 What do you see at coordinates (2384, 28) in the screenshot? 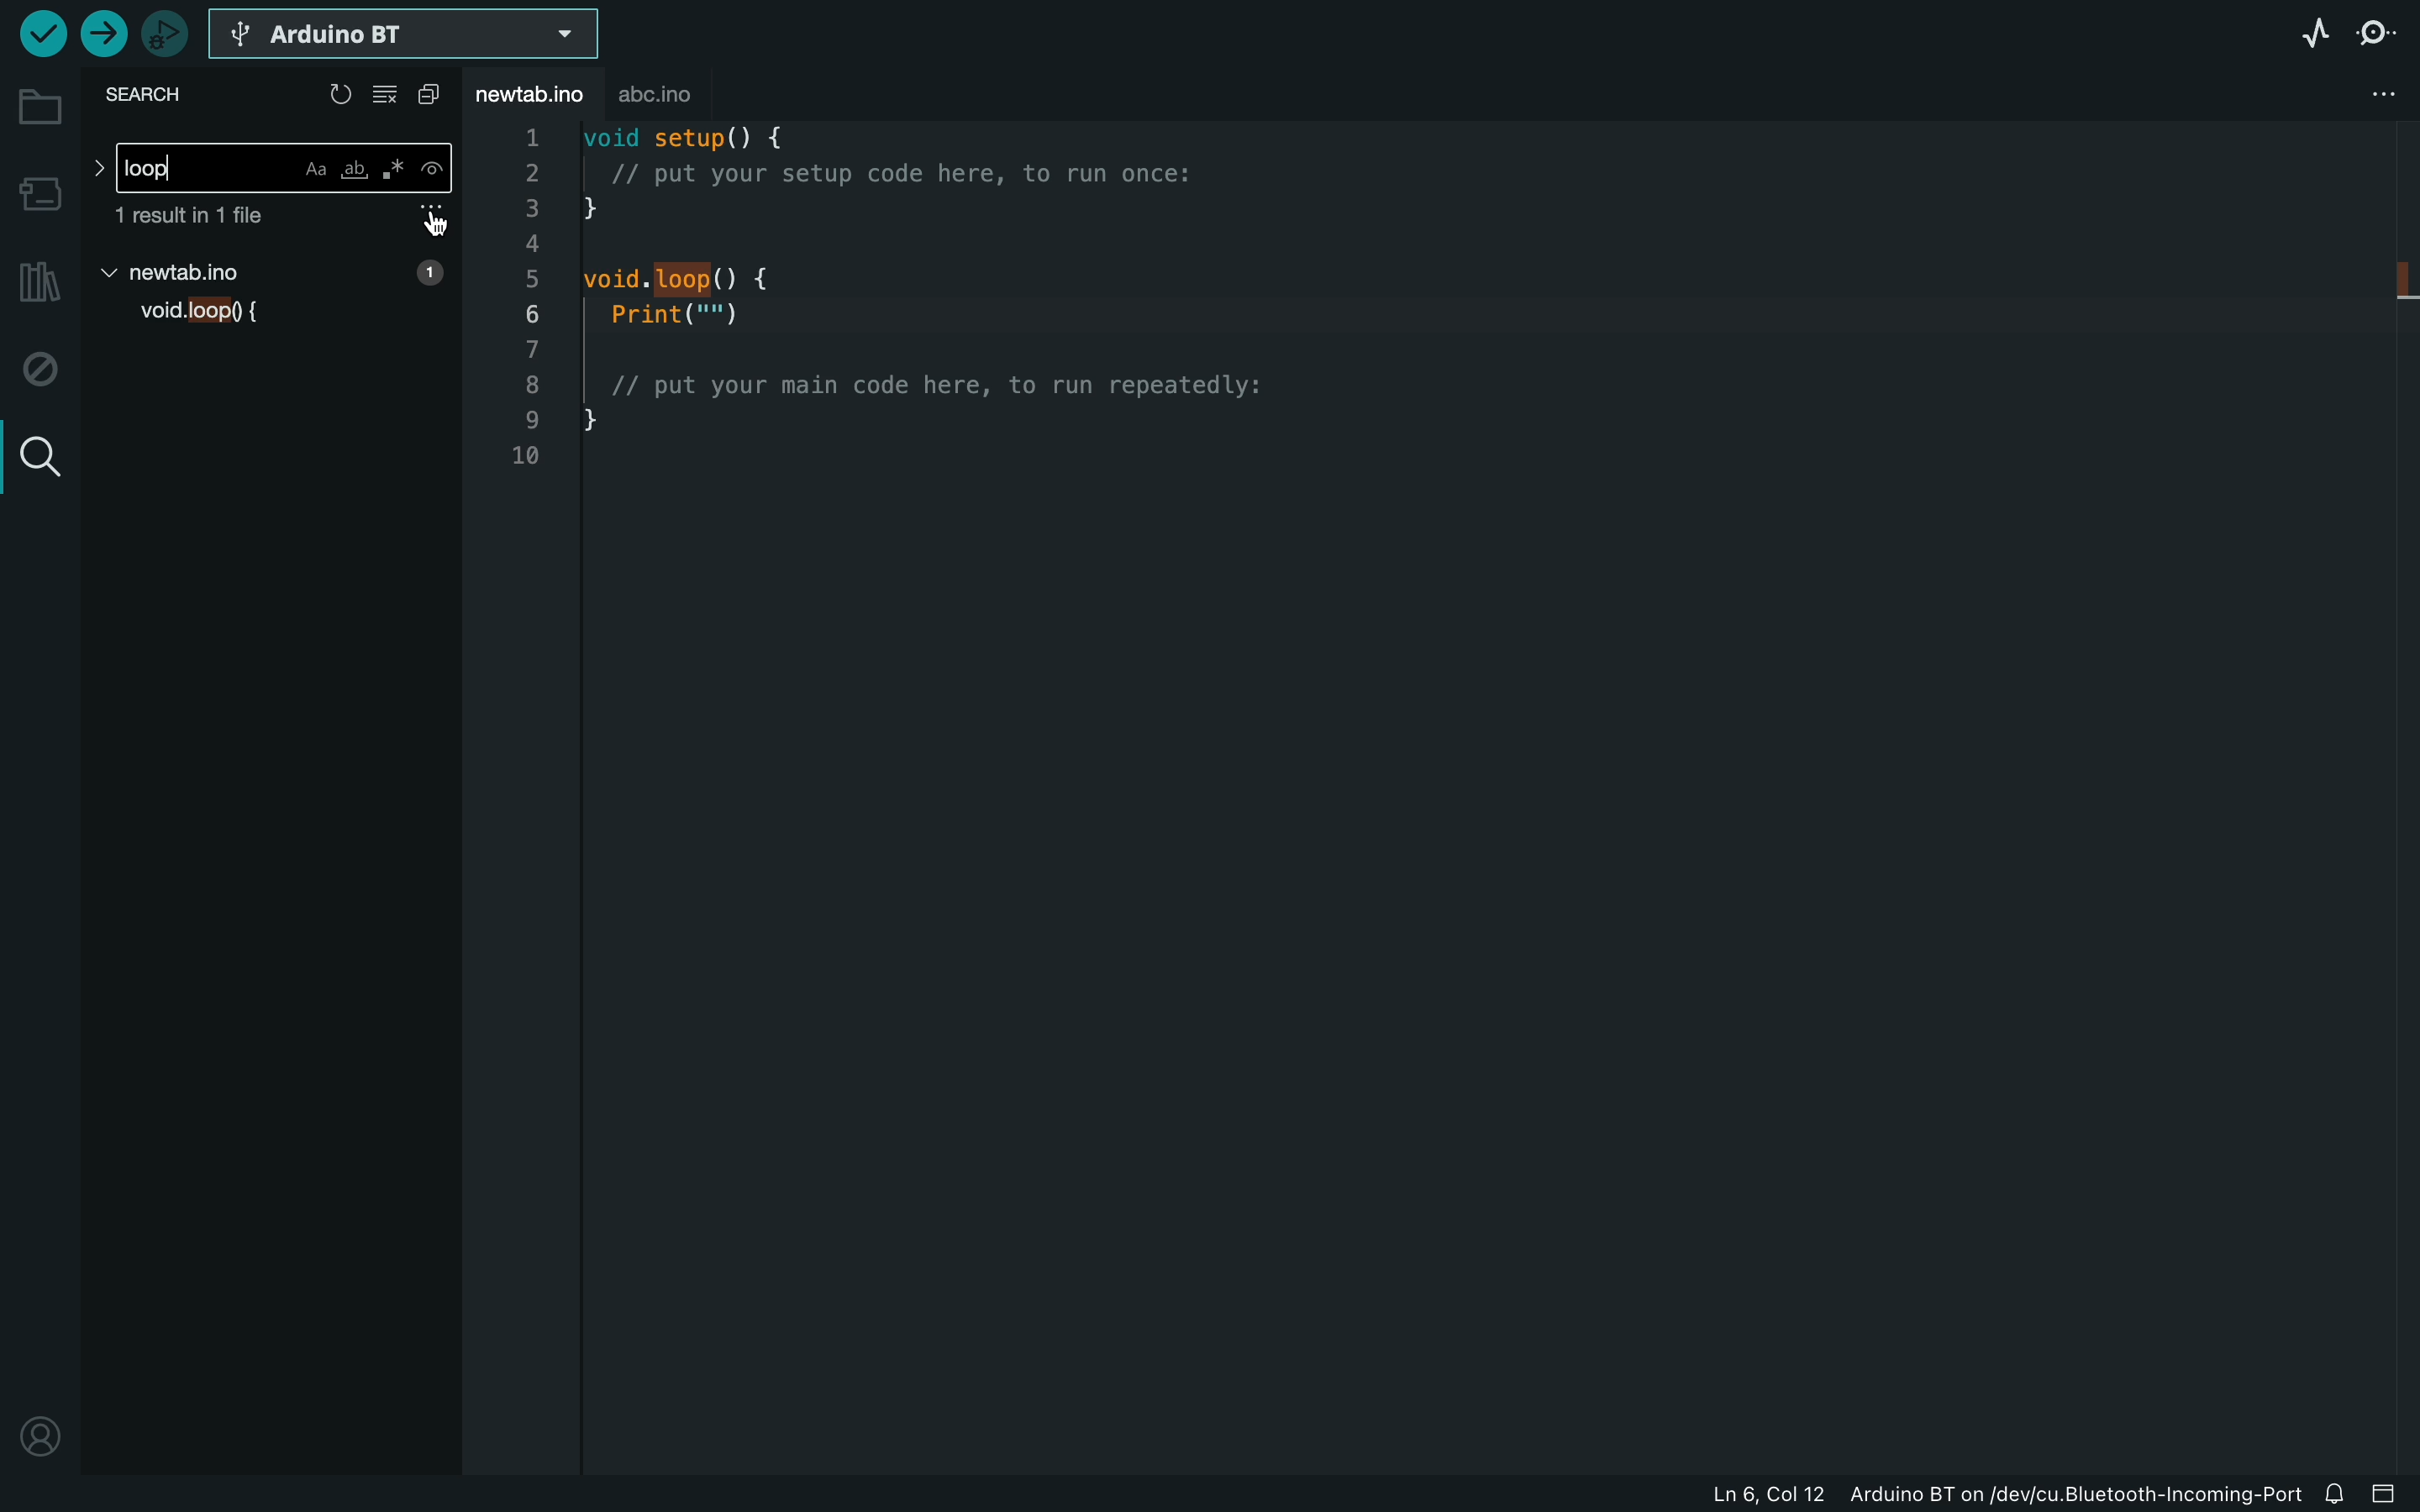
I see `serial monitor` at bounding box center [2384, 28].